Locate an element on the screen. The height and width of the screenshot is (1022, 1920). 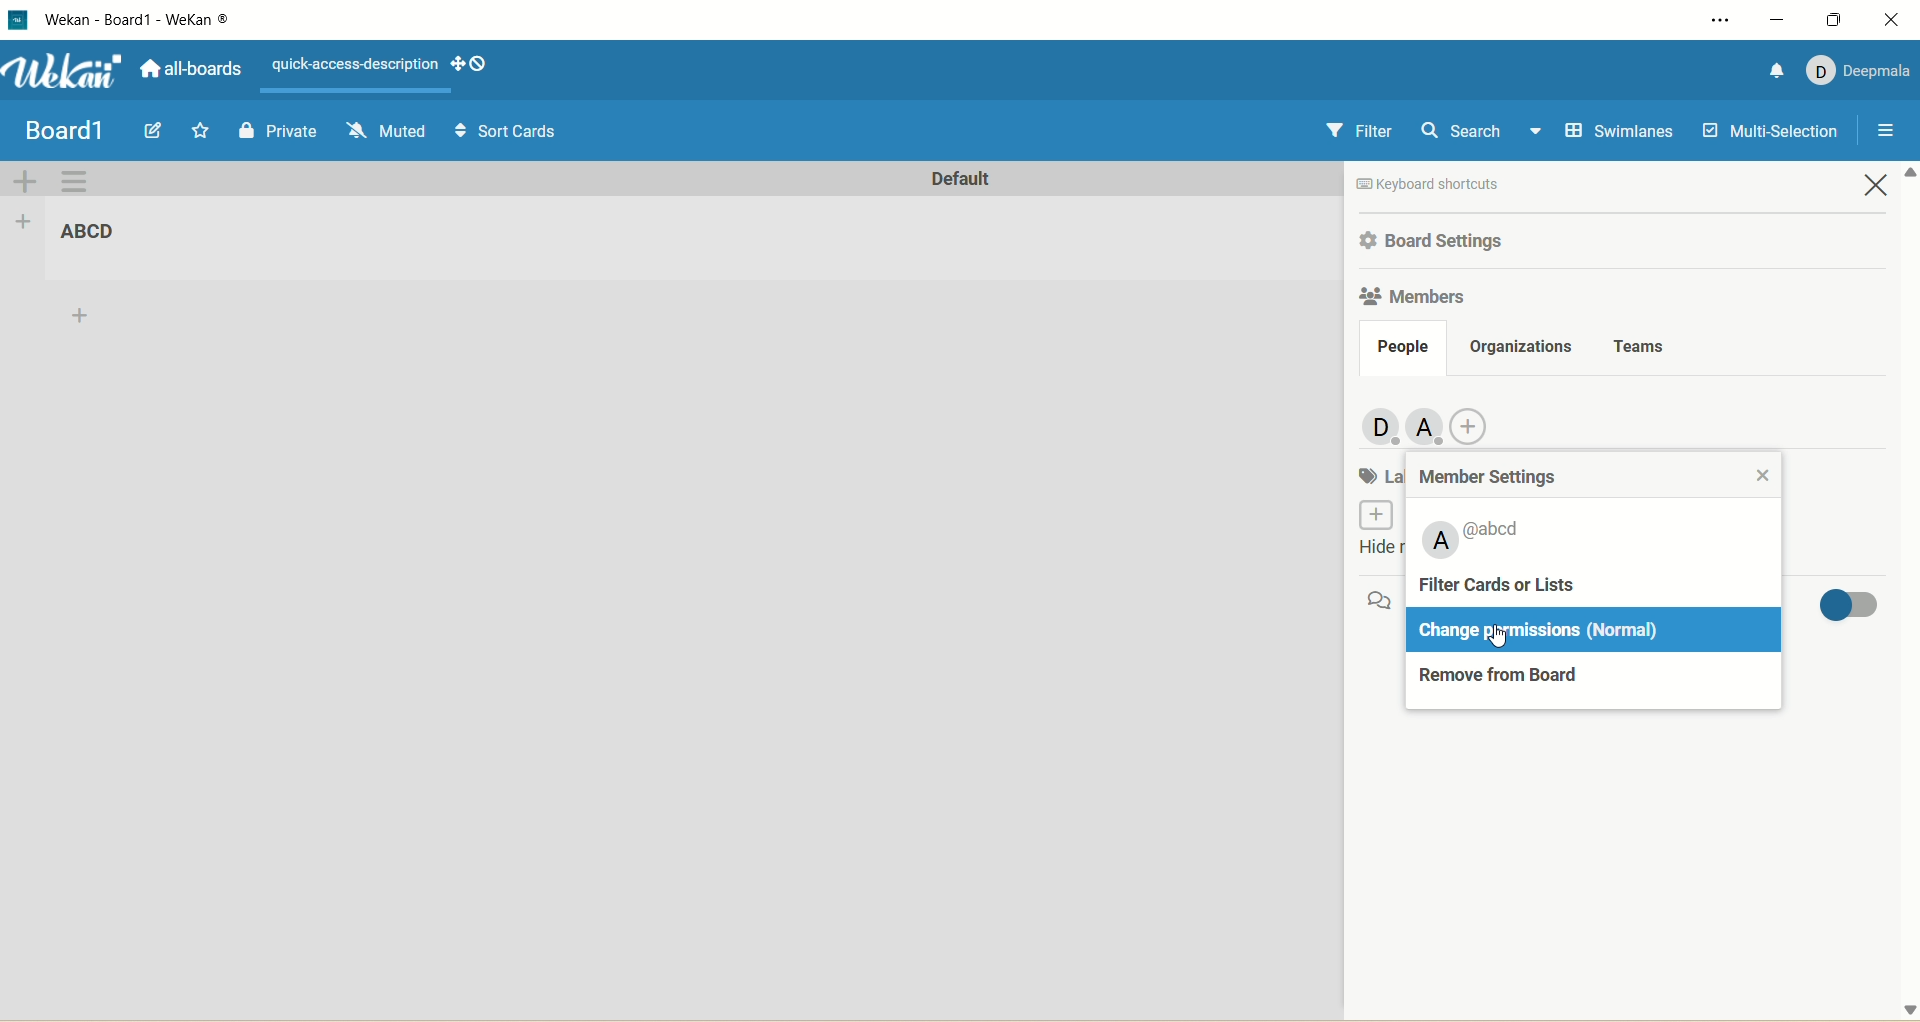
Private is located at coordinates (279, 129).